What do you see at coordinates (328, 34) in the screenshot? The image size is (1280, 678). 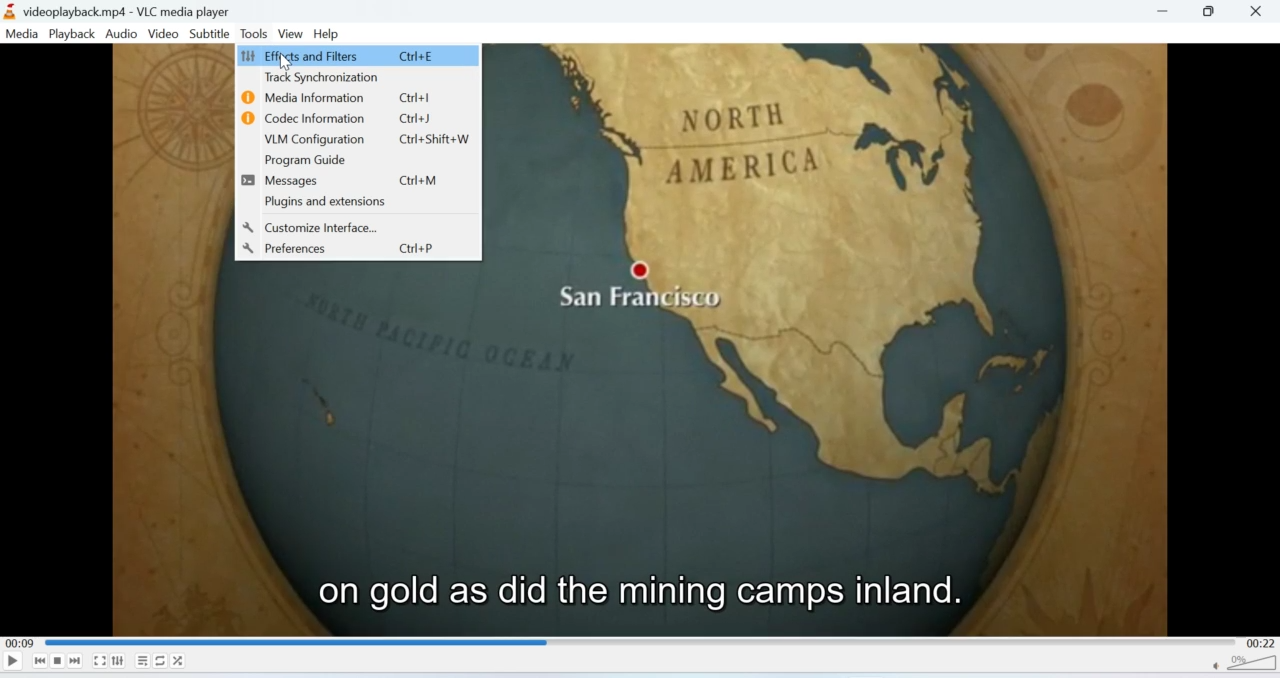 I see `Help` at bounding box center [328, 34].